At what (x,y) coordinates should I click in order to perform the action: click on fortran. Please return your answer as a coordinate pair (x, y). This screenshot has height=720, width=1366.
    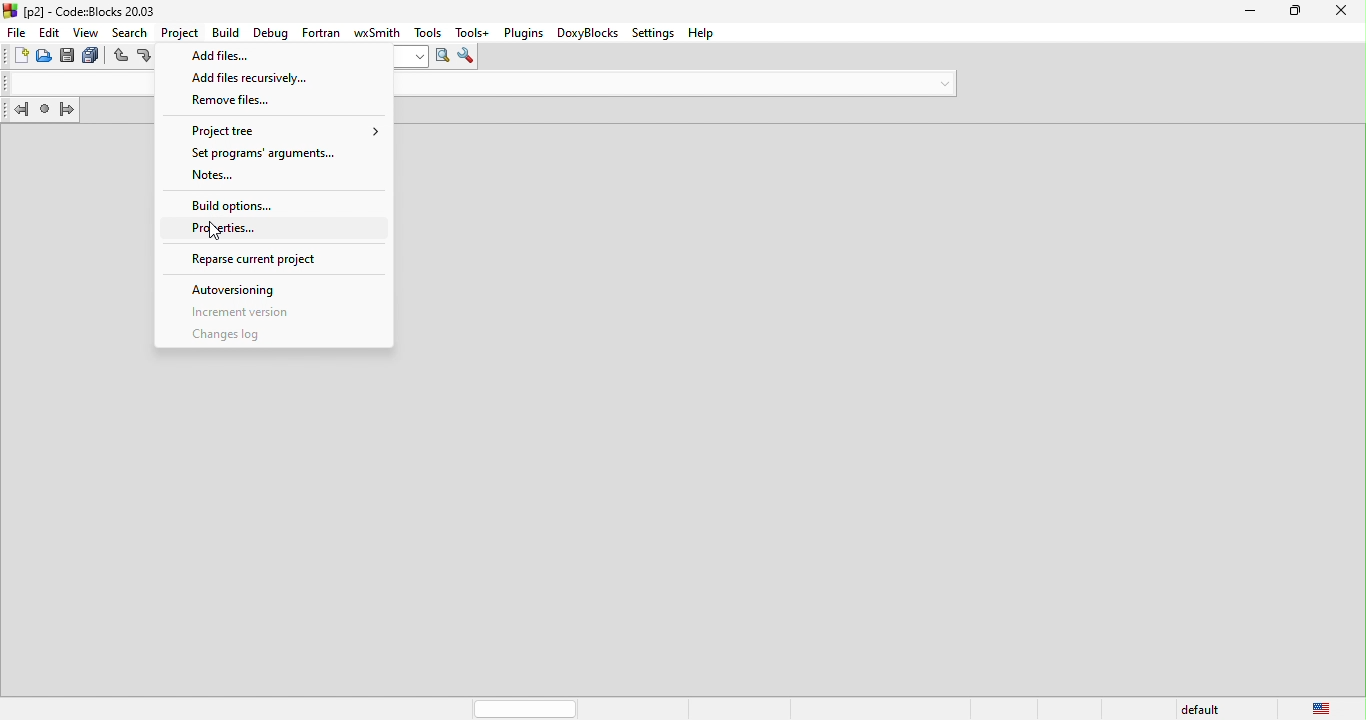
    Looking at the image, I should click on (318, 30).